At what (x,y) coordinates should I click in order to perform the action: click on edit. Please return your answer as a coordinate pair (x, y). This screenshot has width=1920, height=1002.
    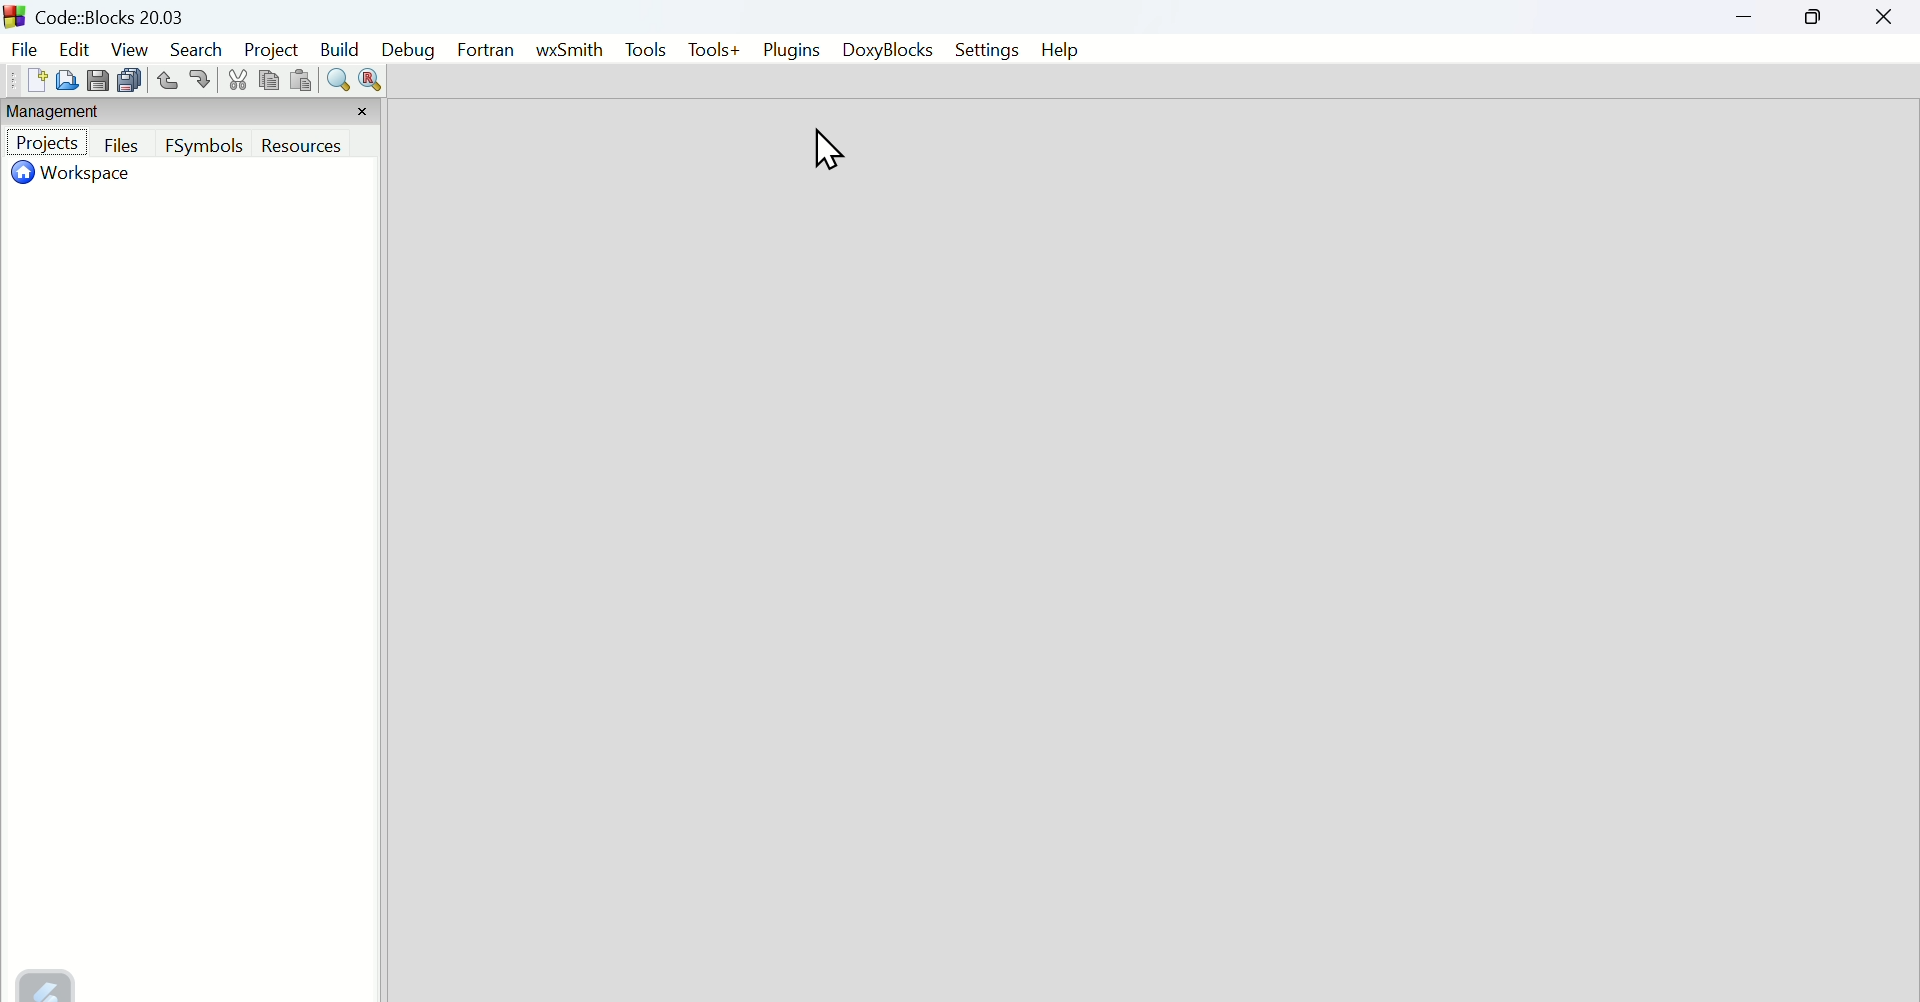
    Looking at the image, I should click on (73, 48).